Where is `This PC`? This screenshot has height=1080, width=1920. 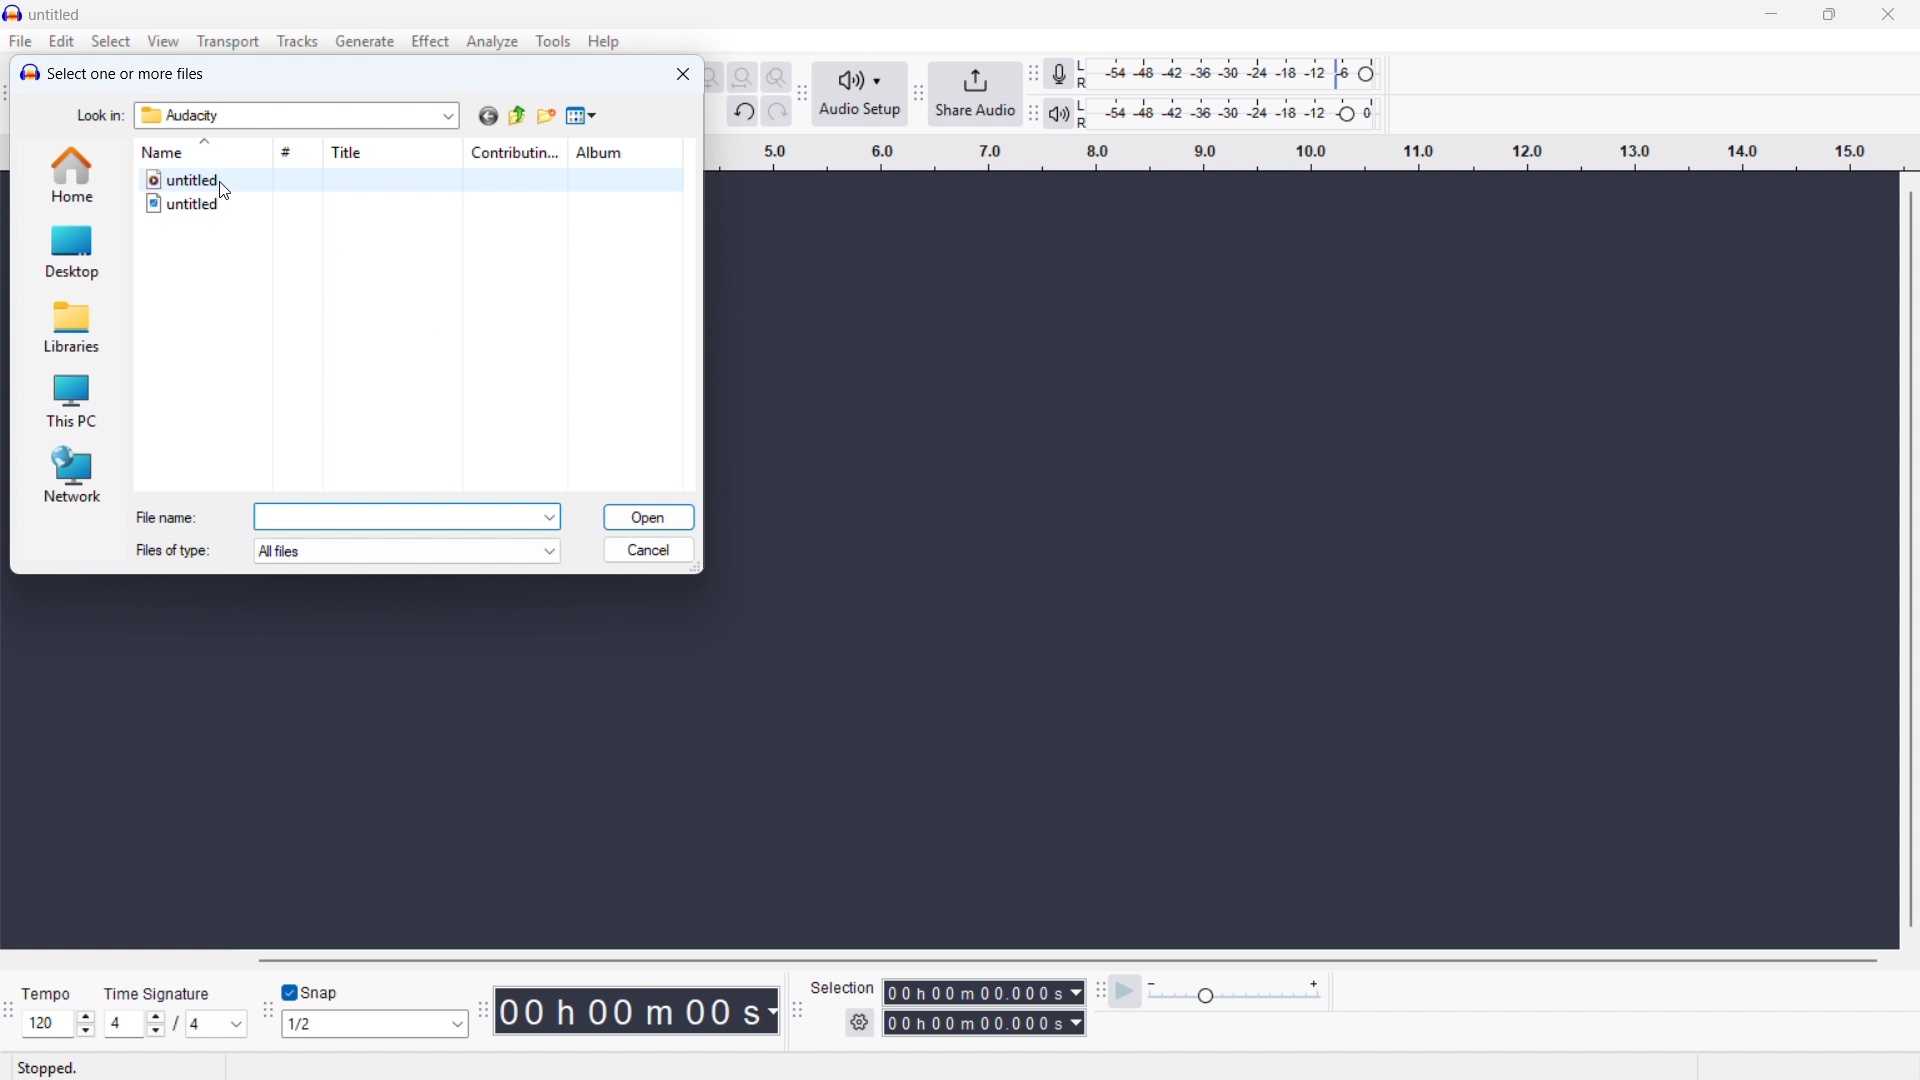 This PC is located at coordinates (69, 398).